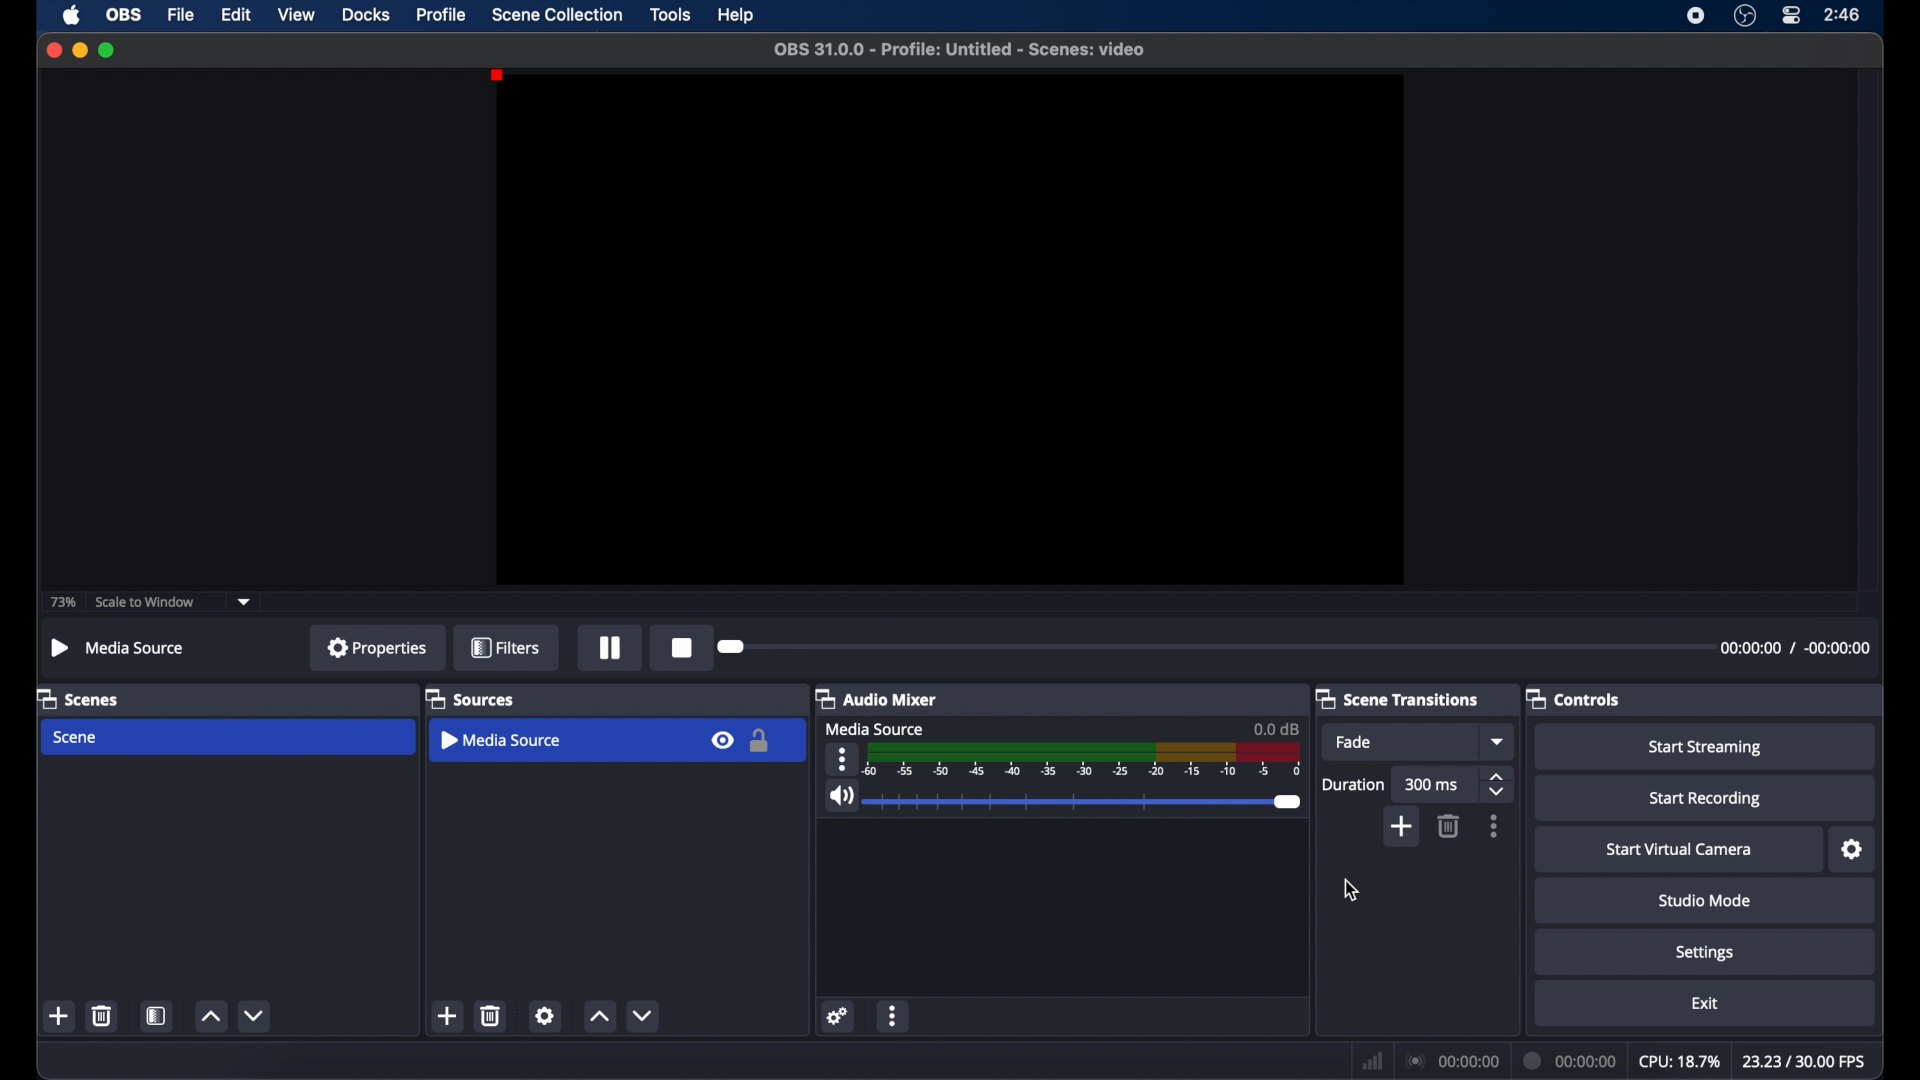 This screenshot has height=1080, width=1920. Describe the element at coordinates (1802, 1061) in the screenshot. I see `fps` at that location.